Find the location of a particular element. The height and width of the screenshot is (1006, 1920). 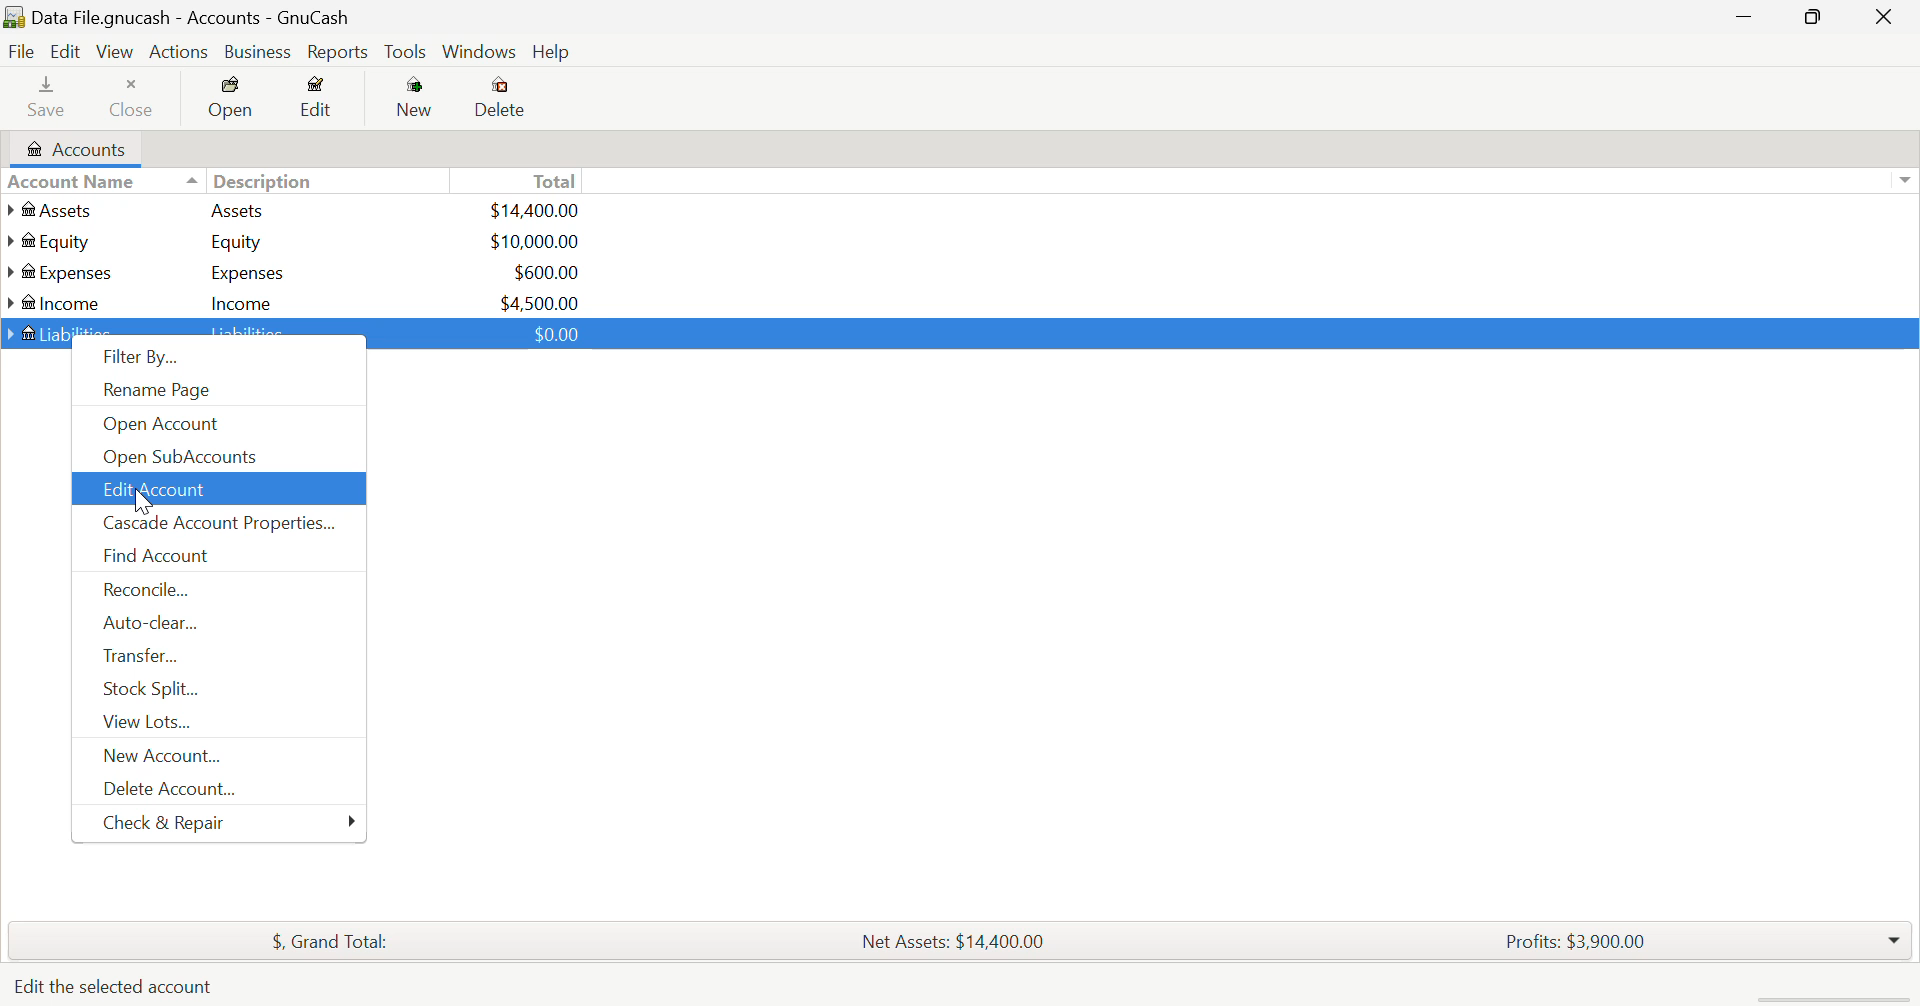

USd is located at coordinates (533, 208).